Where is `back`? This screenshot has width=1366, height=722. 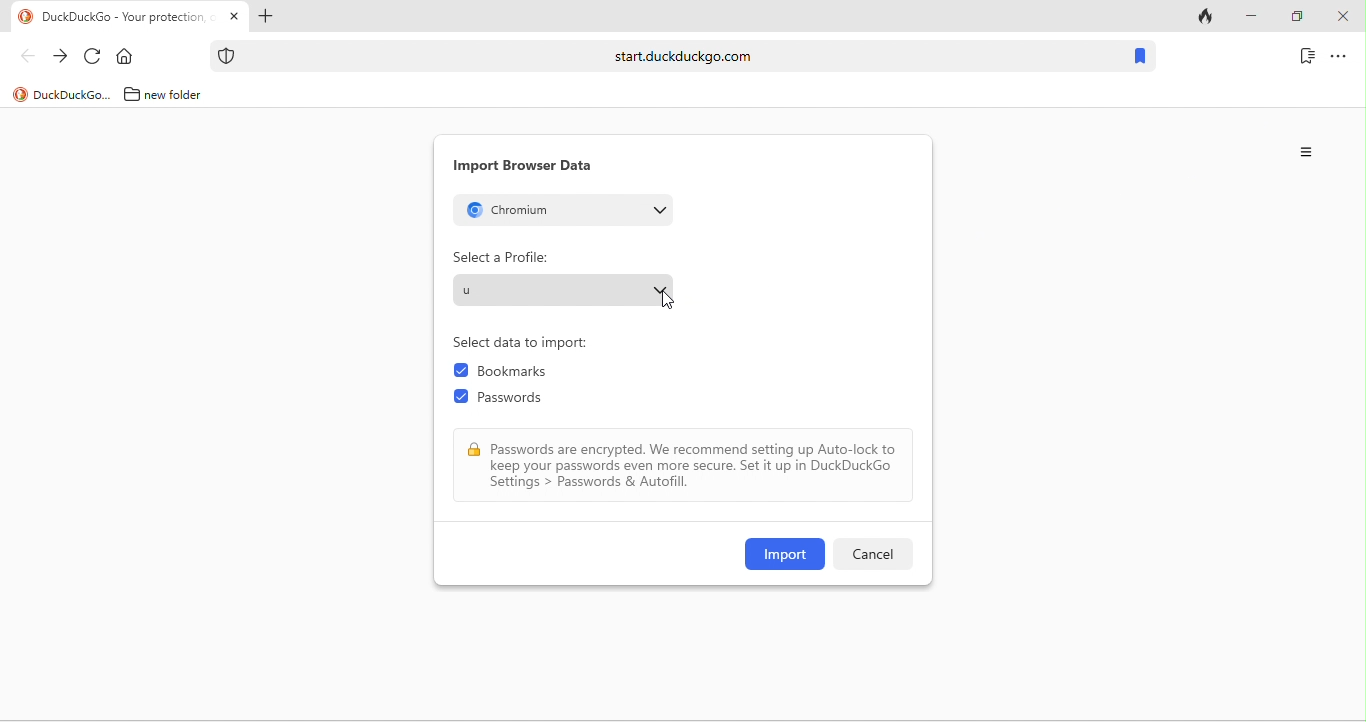
back is located at coordinates (27, 55).